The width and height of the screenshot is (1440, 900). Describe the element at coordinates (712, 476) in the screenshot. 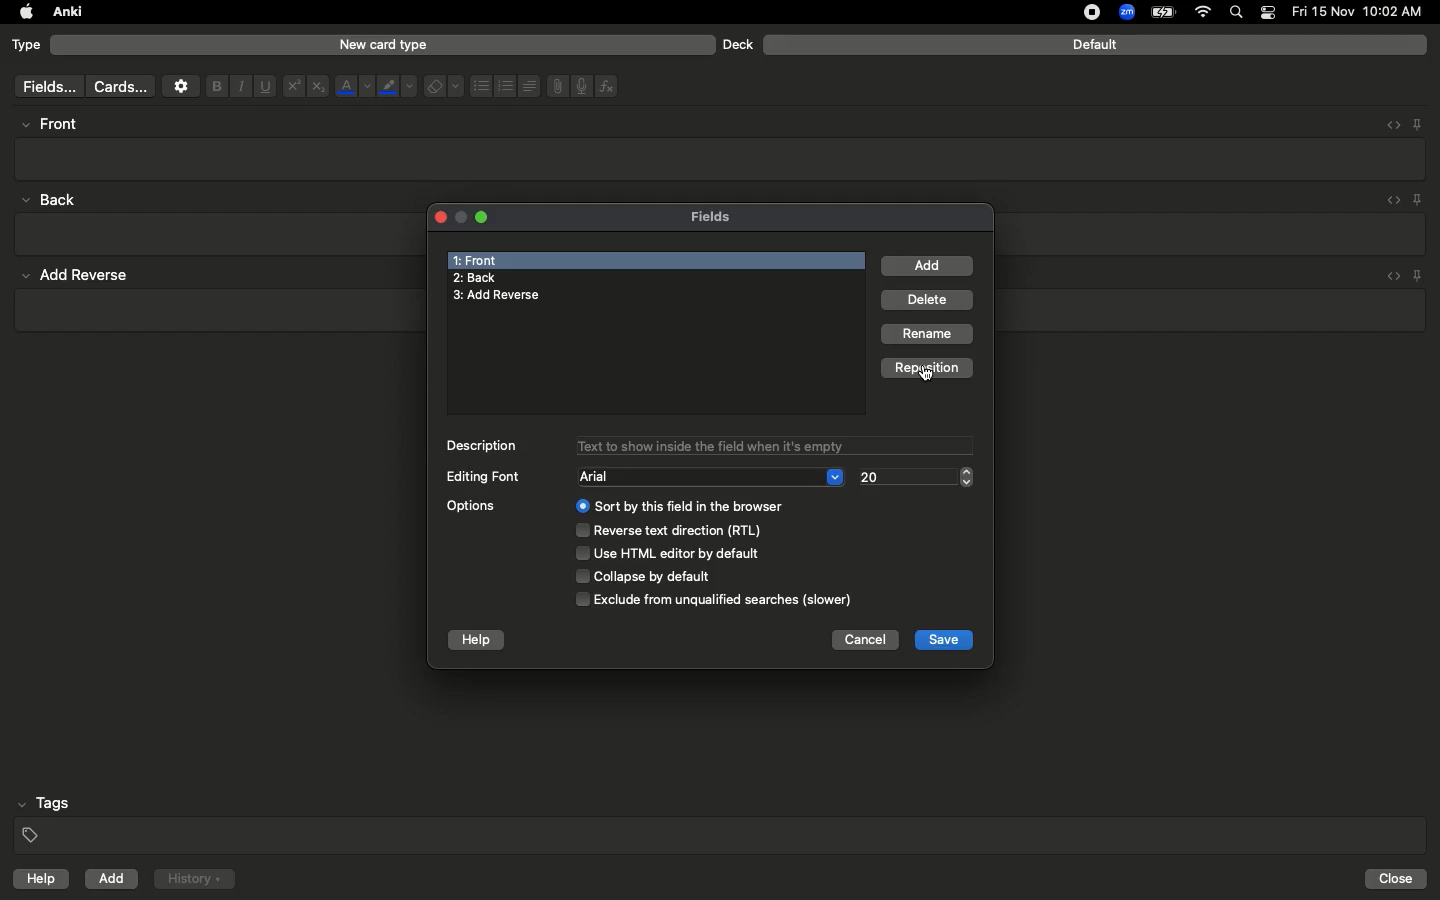

I see `Arial` at that location.